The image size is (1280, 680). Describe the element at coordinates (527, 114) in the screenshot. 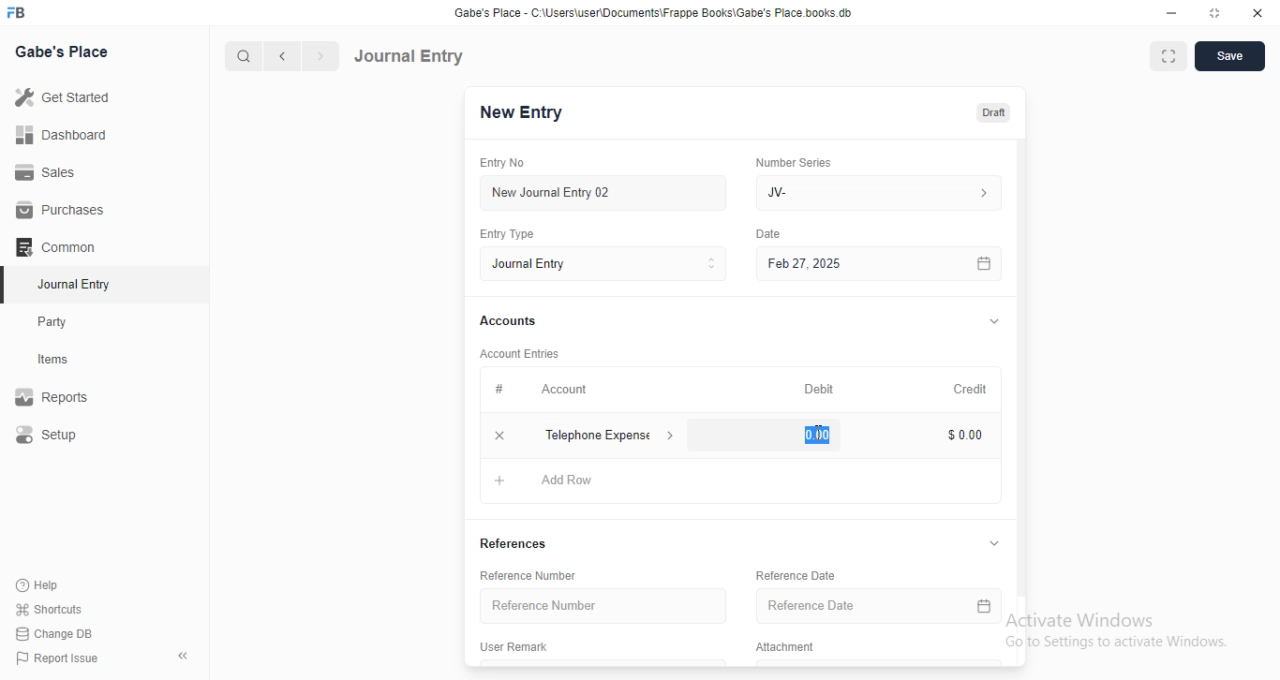

I see `New entry` at that location.